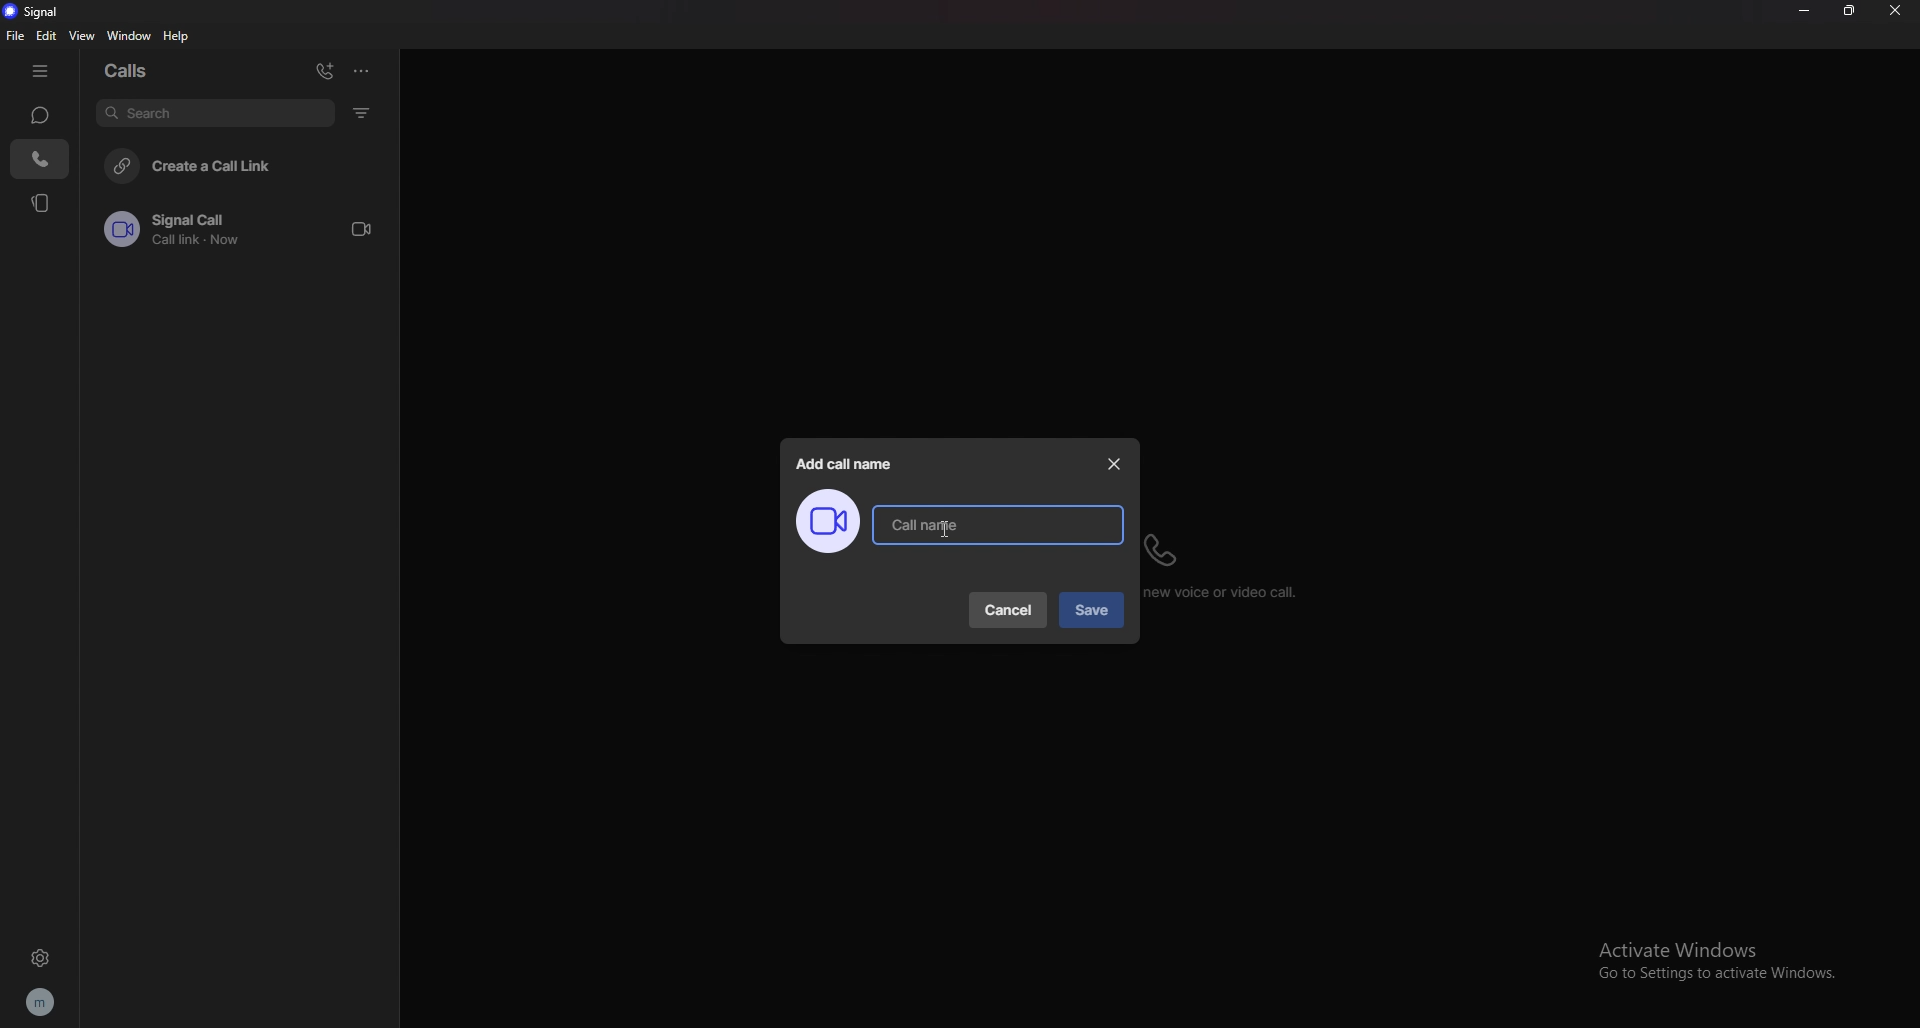  I want to click on view, so click(83, 35).